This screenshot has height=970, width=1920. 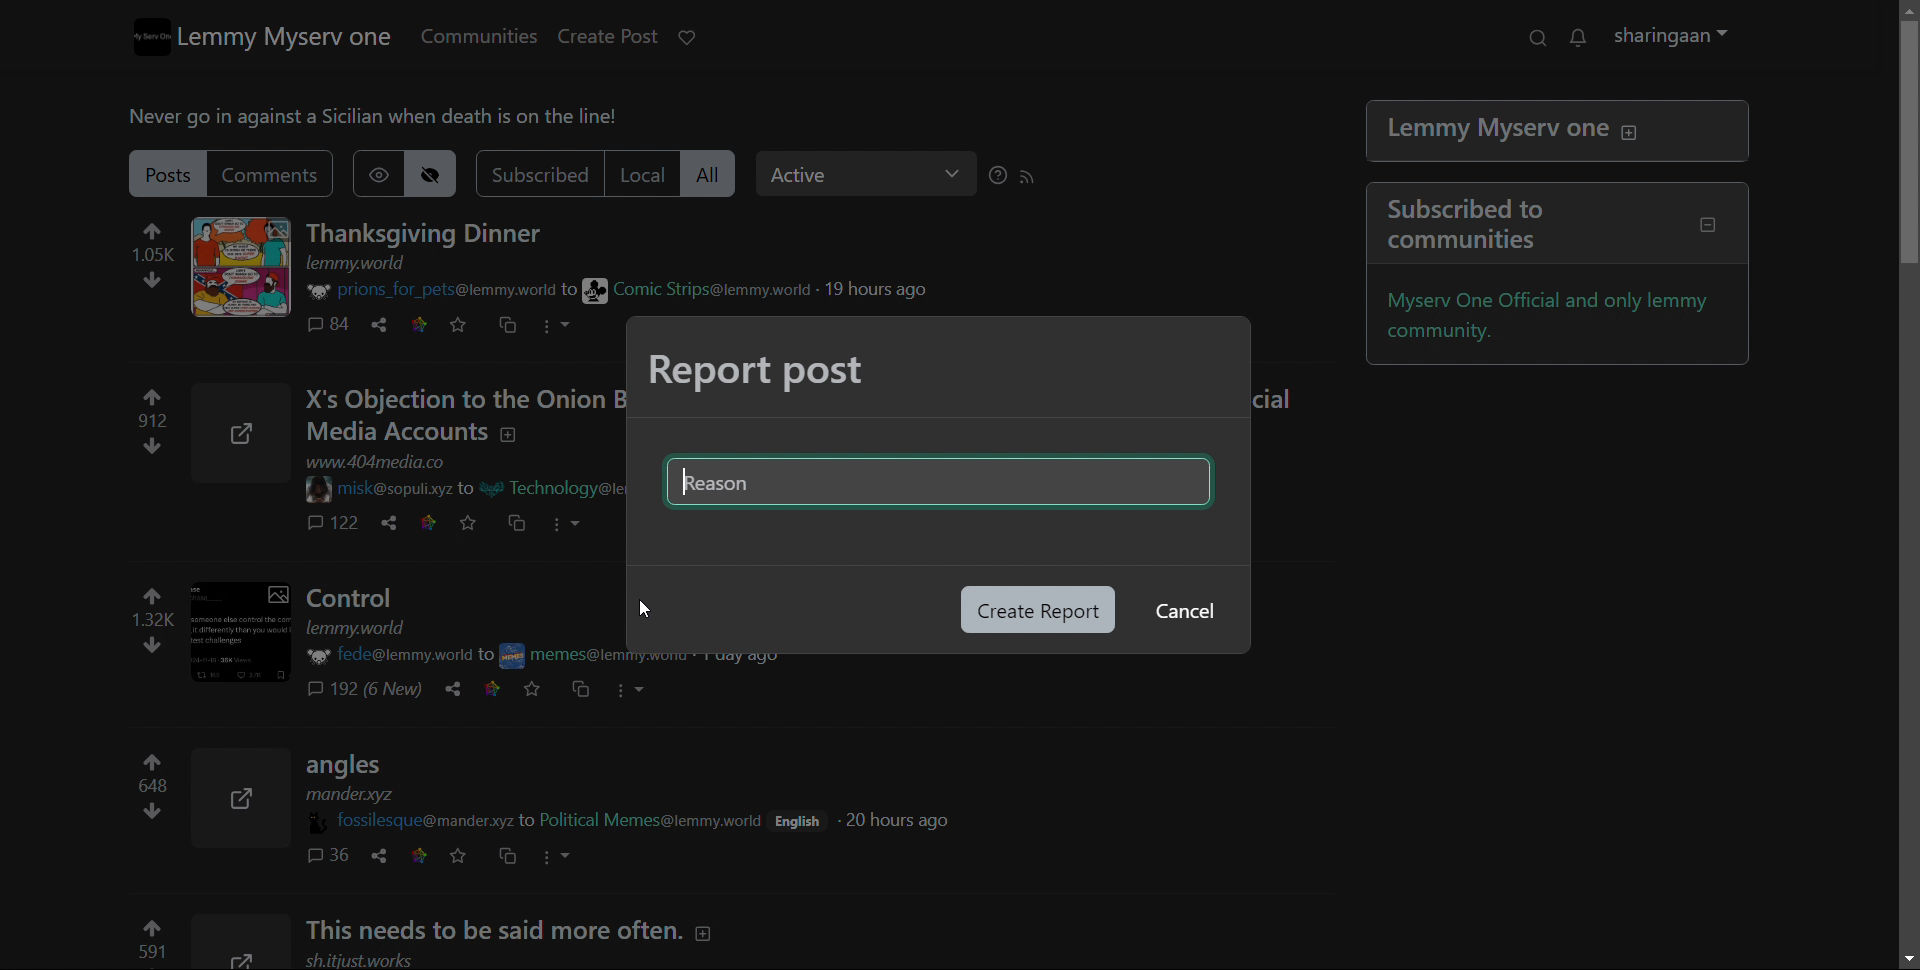 I want to click on share, so click(x=462, y=691).